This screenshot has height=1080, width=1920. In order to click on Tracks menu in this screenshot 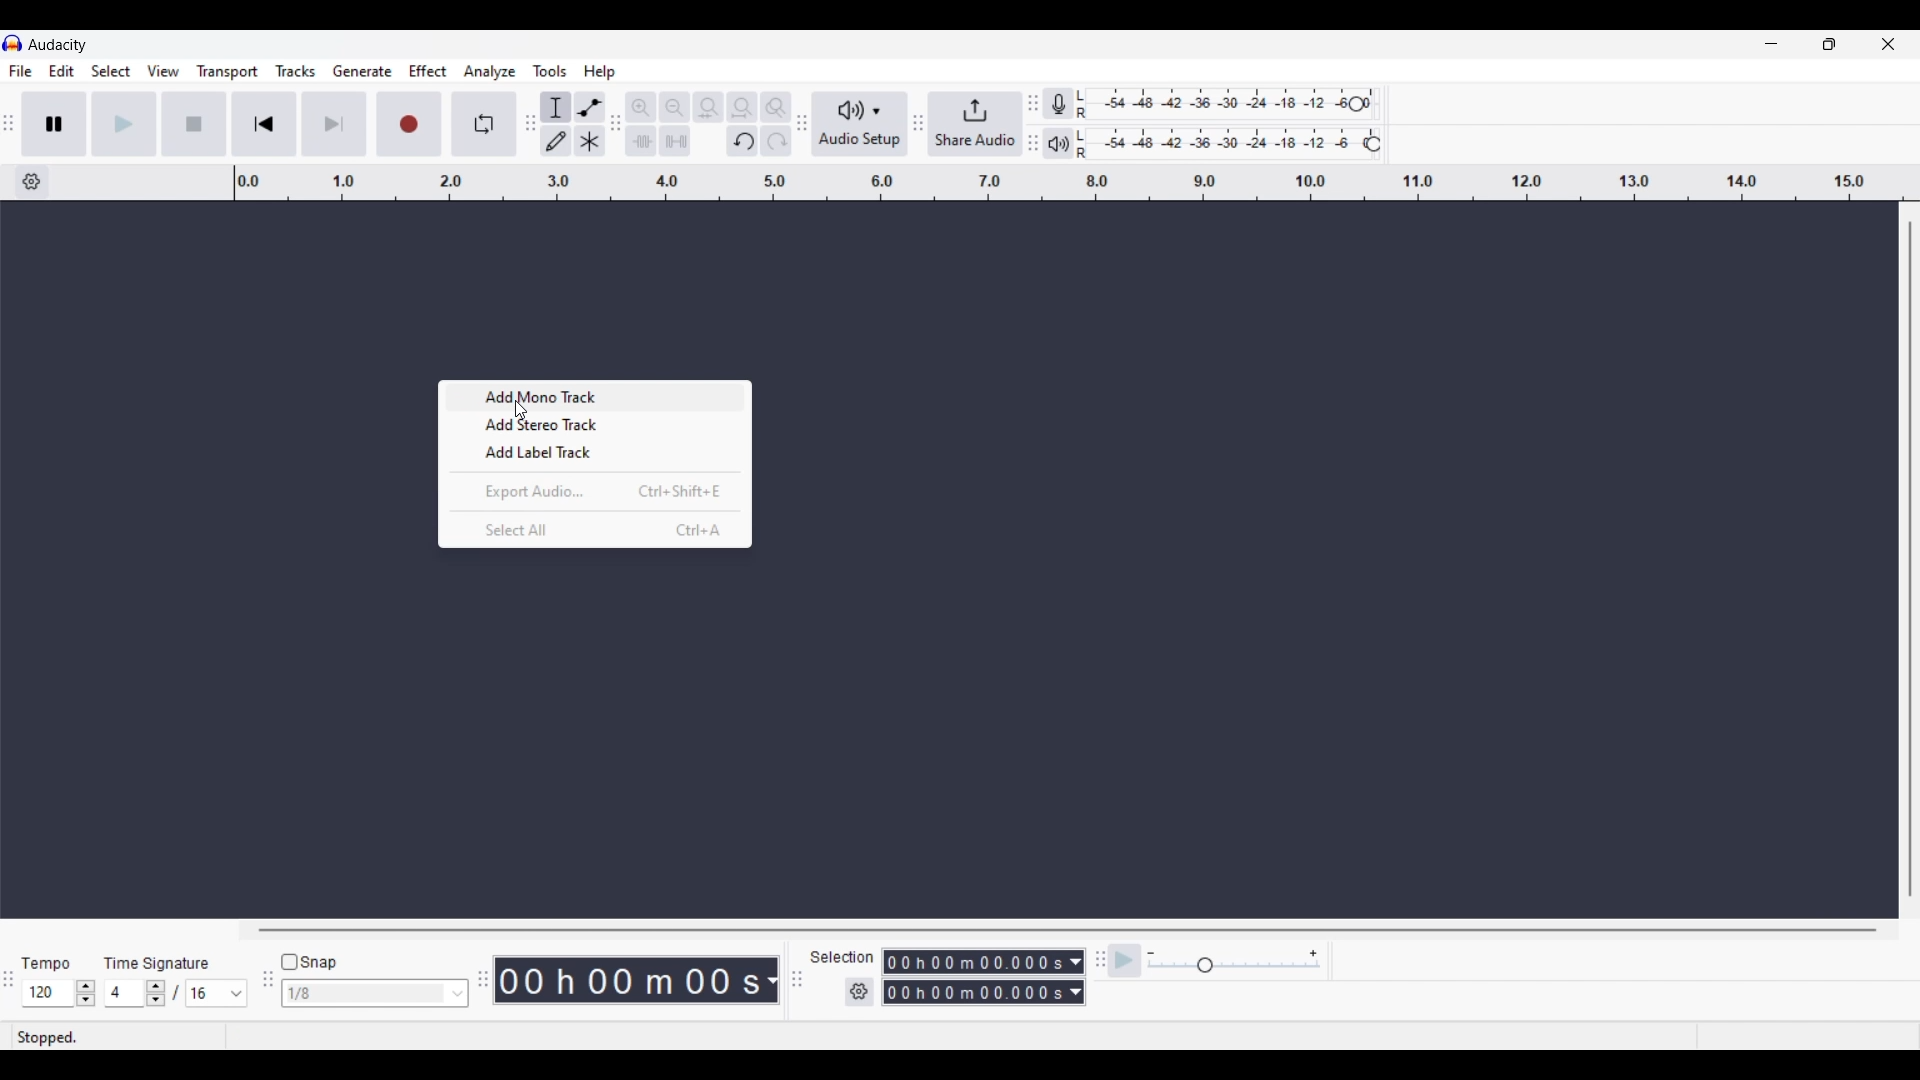, I will do `click(295, 71)`.